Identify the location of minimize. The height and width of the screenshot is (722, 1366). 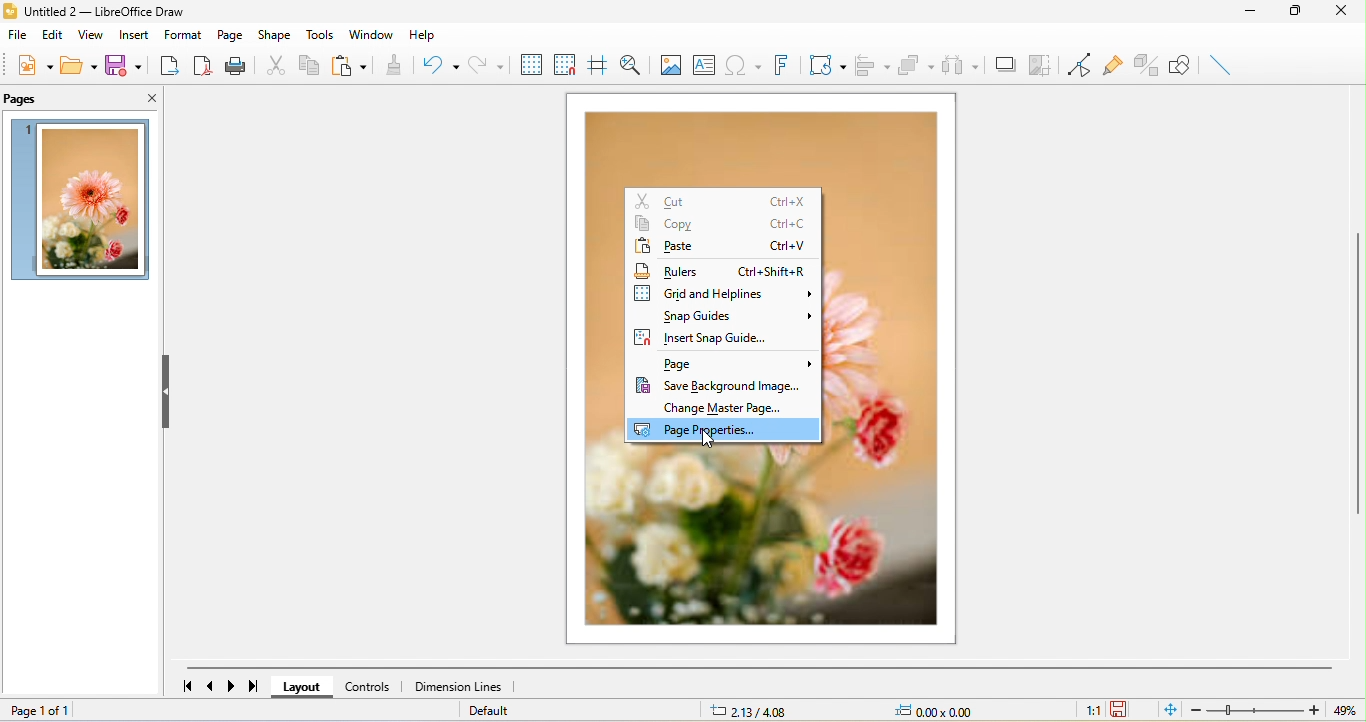
(1258, 13).